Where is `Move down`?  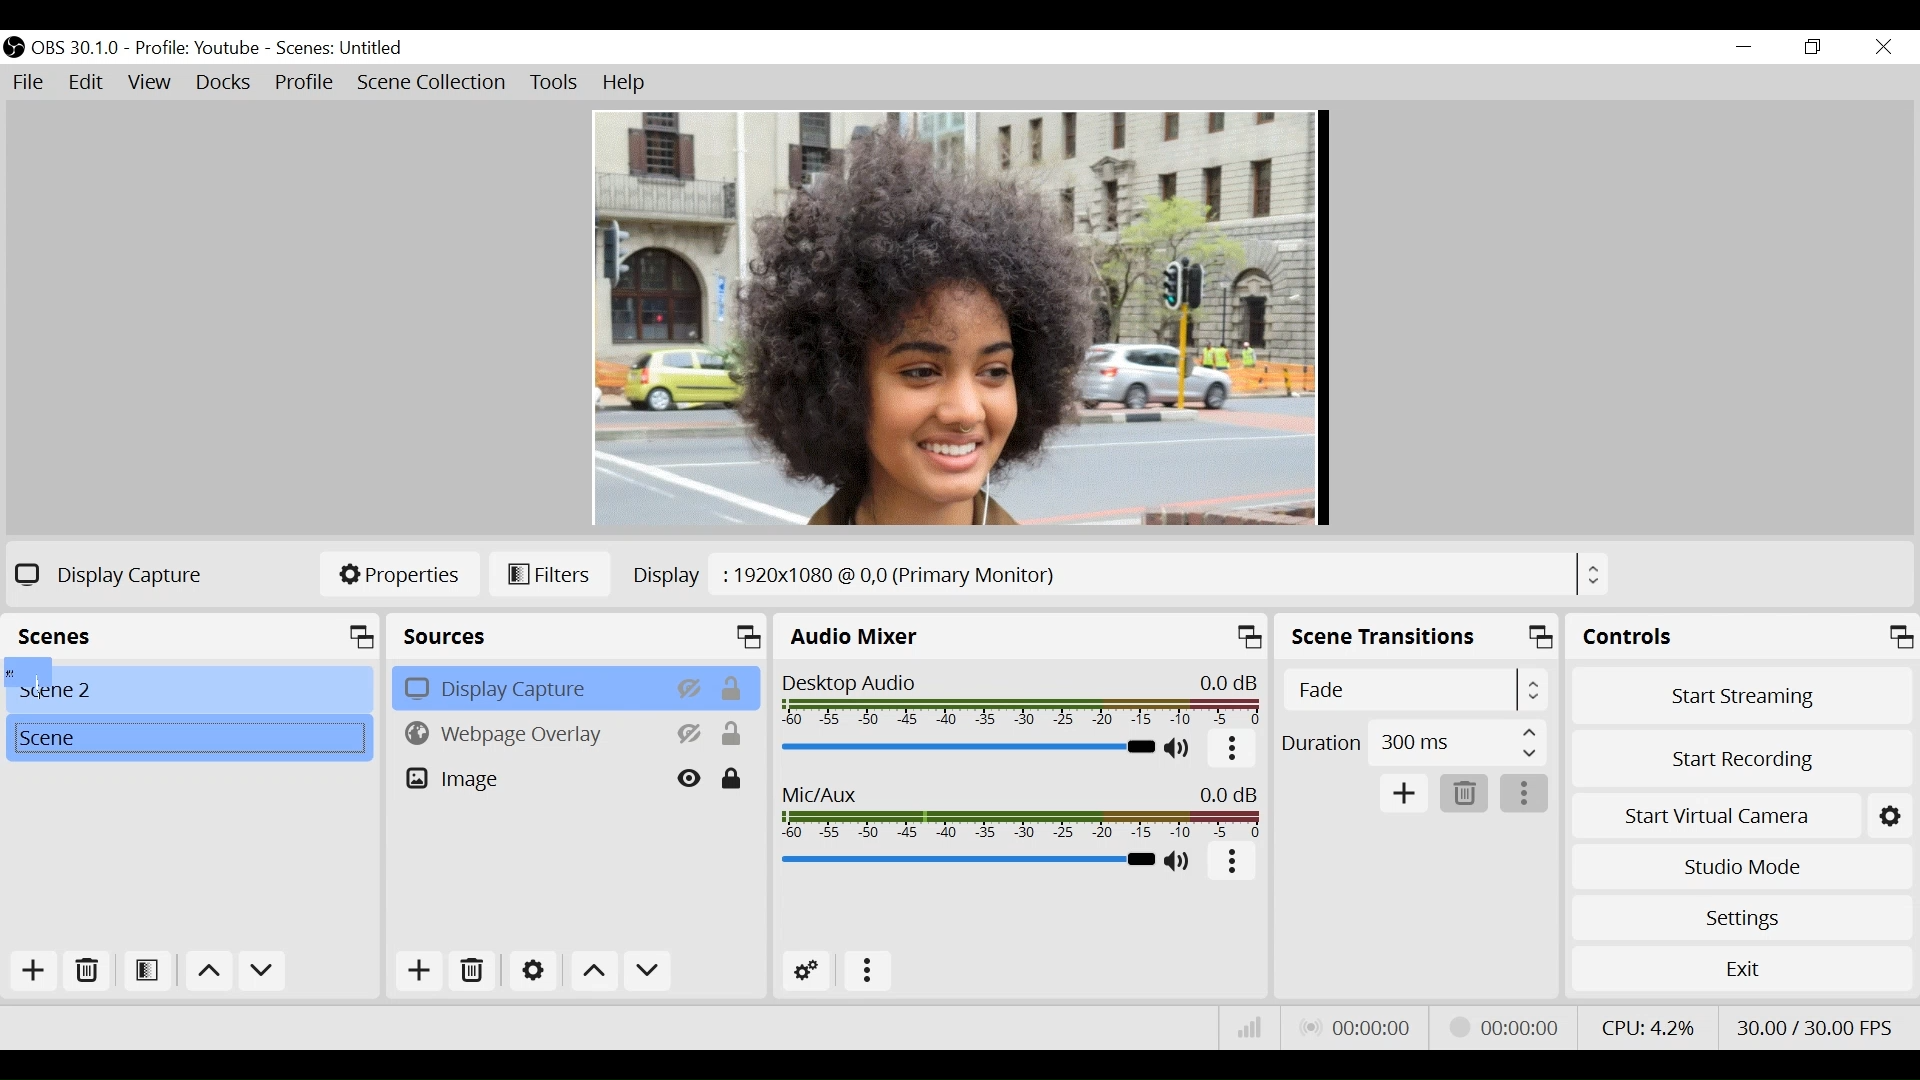 Move down is located at coordinates (646, 971).